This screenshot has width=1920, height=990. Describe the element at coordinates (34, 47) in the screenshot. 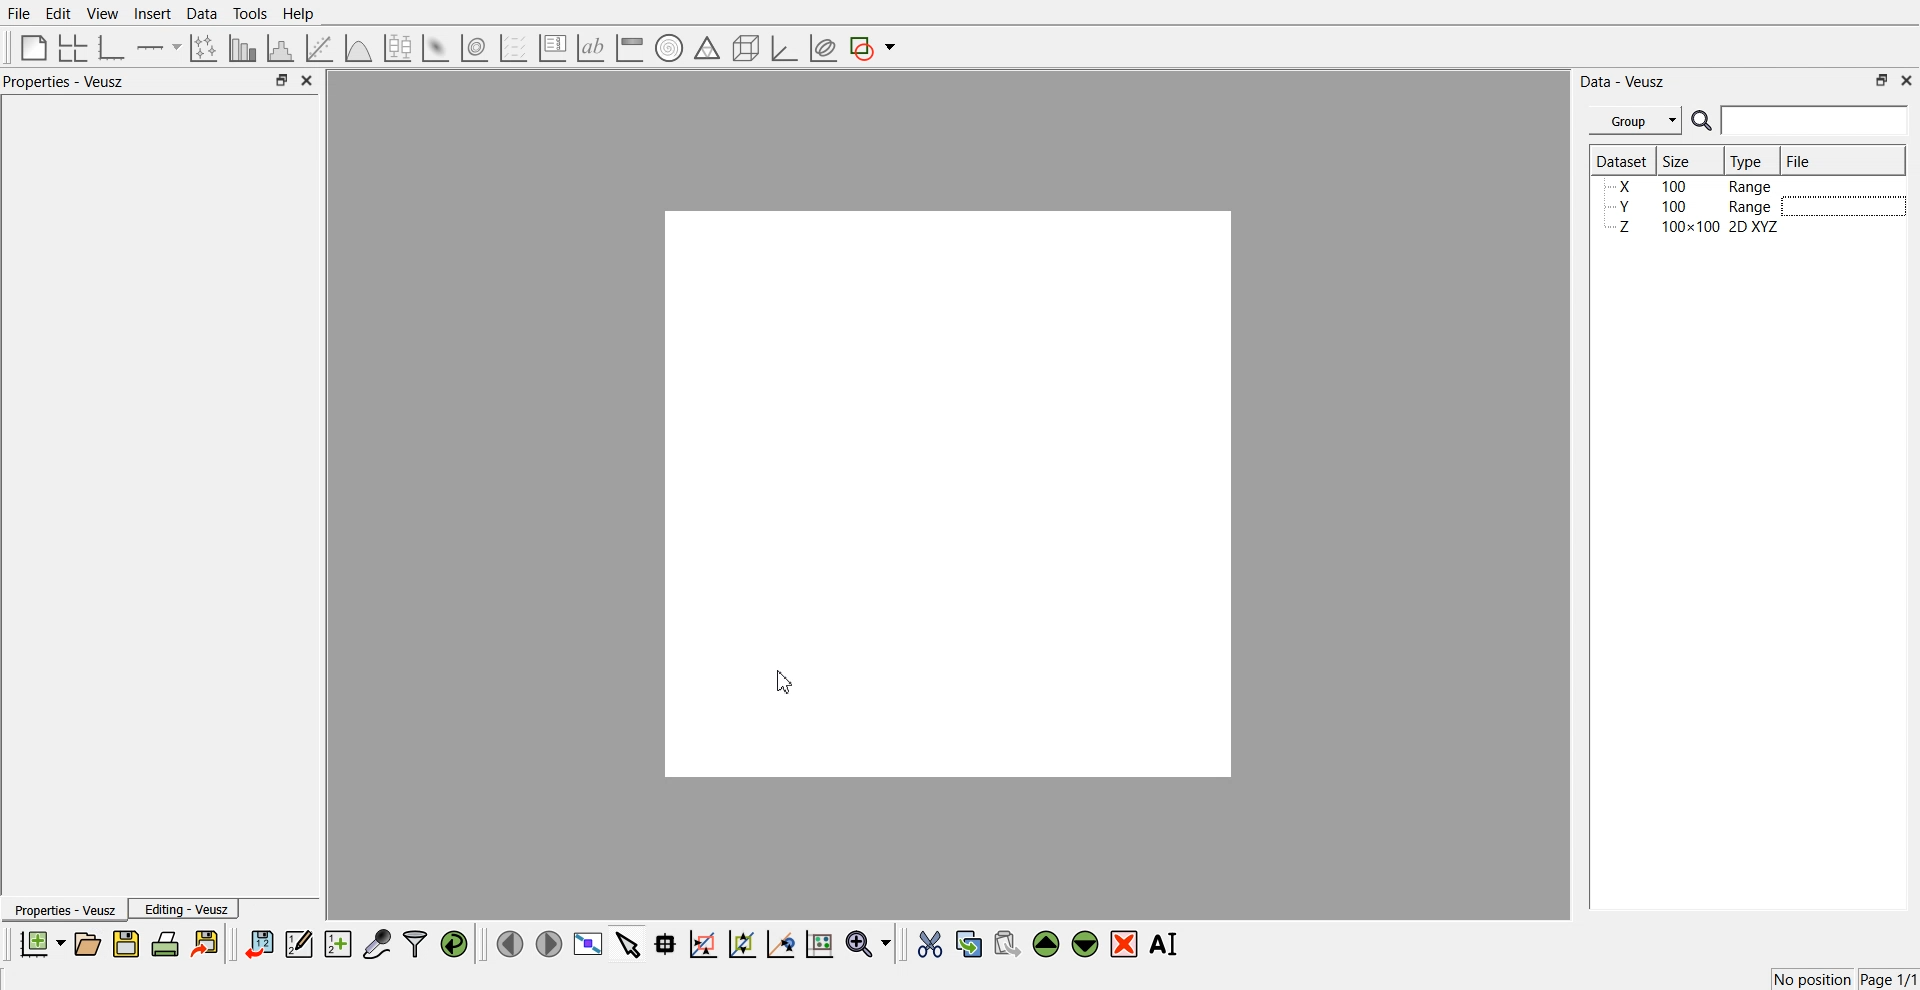

I see `Blank page` at that location.